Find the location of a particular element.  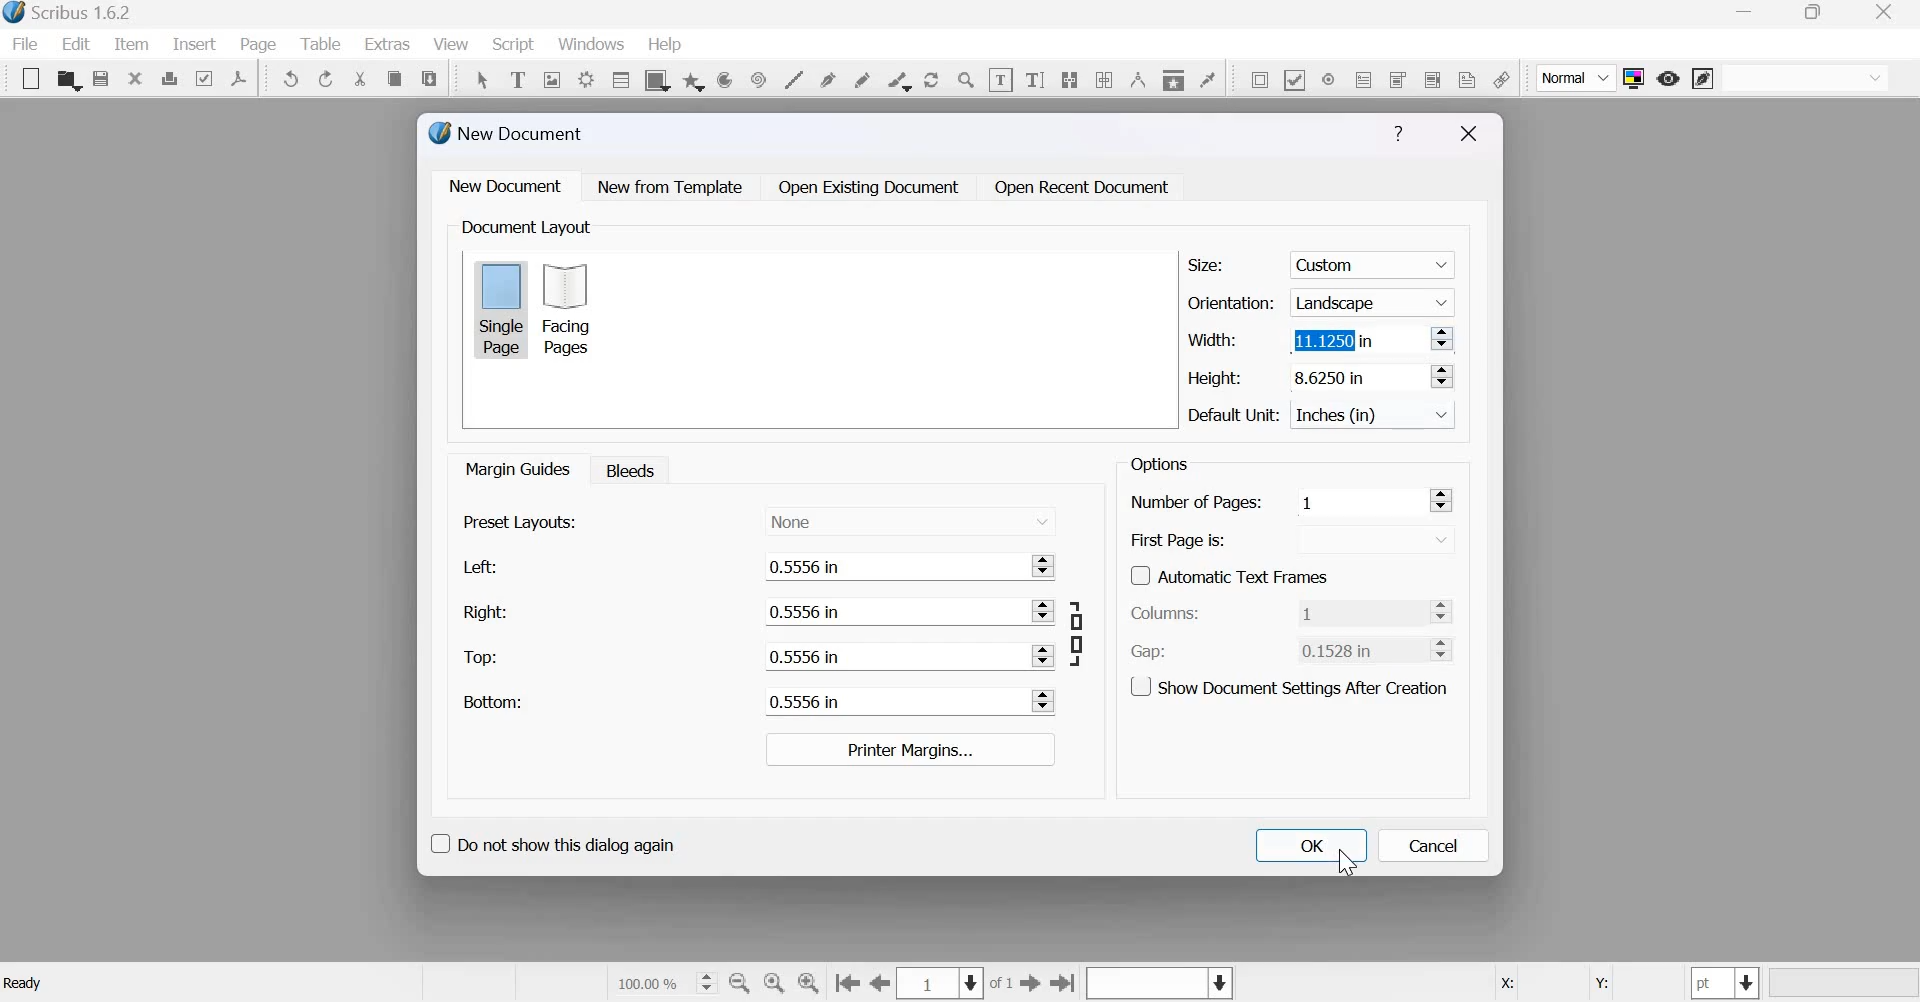

help is located at coordinates (665, 45).